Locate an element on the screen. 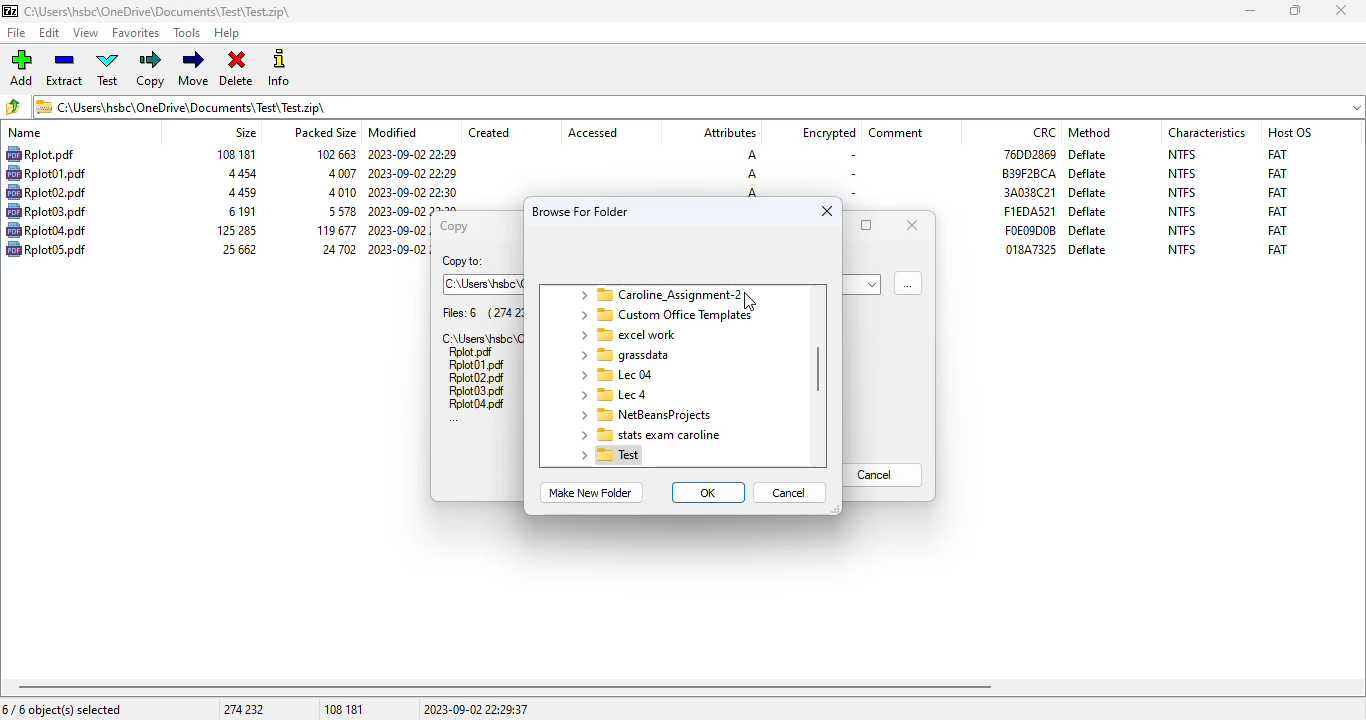  CRC is located at coordinates (1028, 153).